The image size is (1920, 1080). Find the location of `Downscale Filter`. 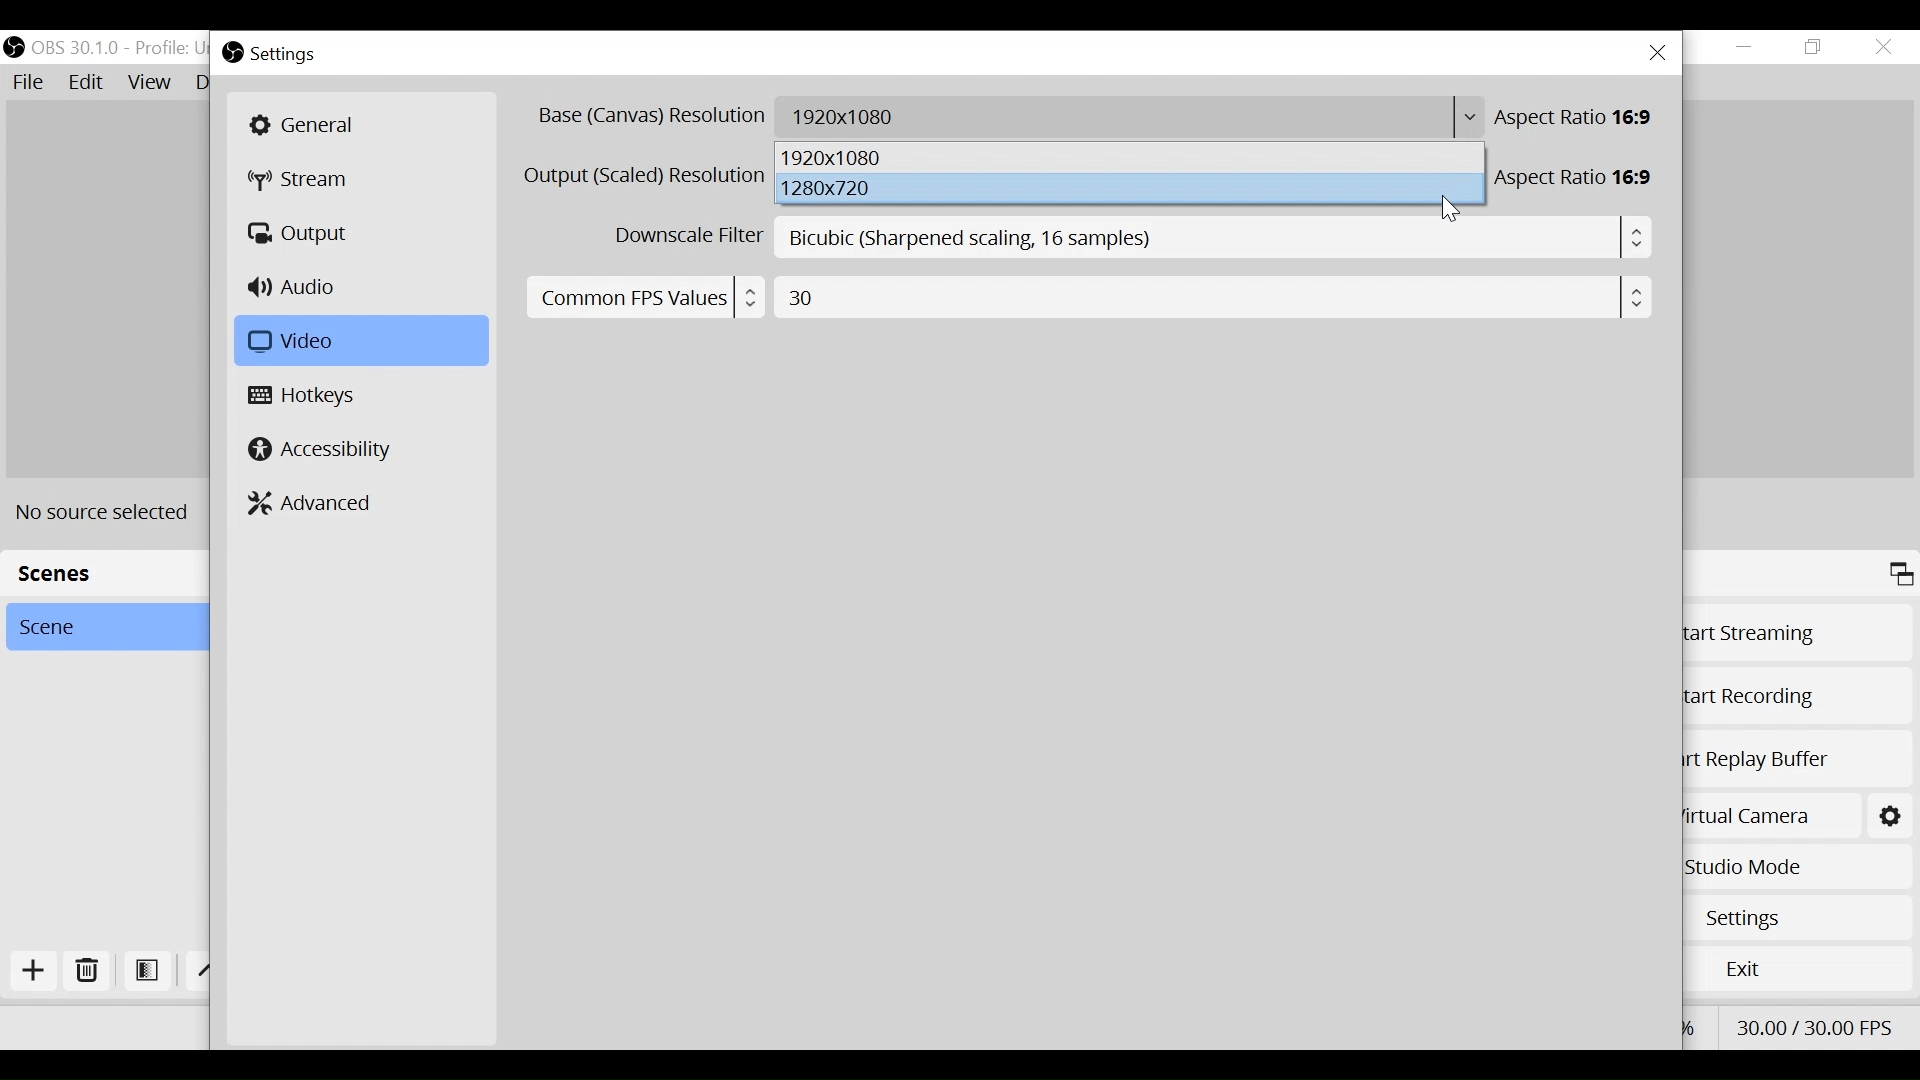

Downscale Filter is located at coordinates (685, 236).